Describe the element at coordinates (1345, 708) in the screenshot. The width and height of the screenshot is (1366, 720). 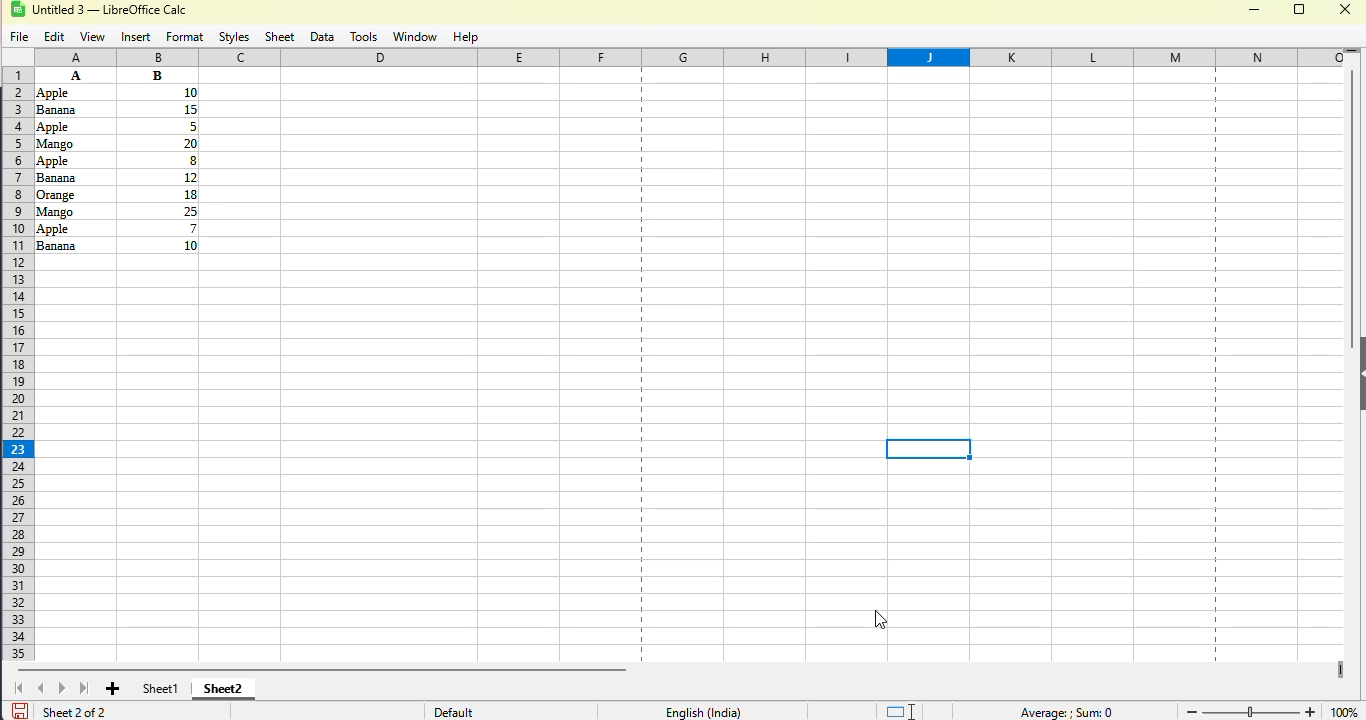
I see `100% (zoom level)` at that location.